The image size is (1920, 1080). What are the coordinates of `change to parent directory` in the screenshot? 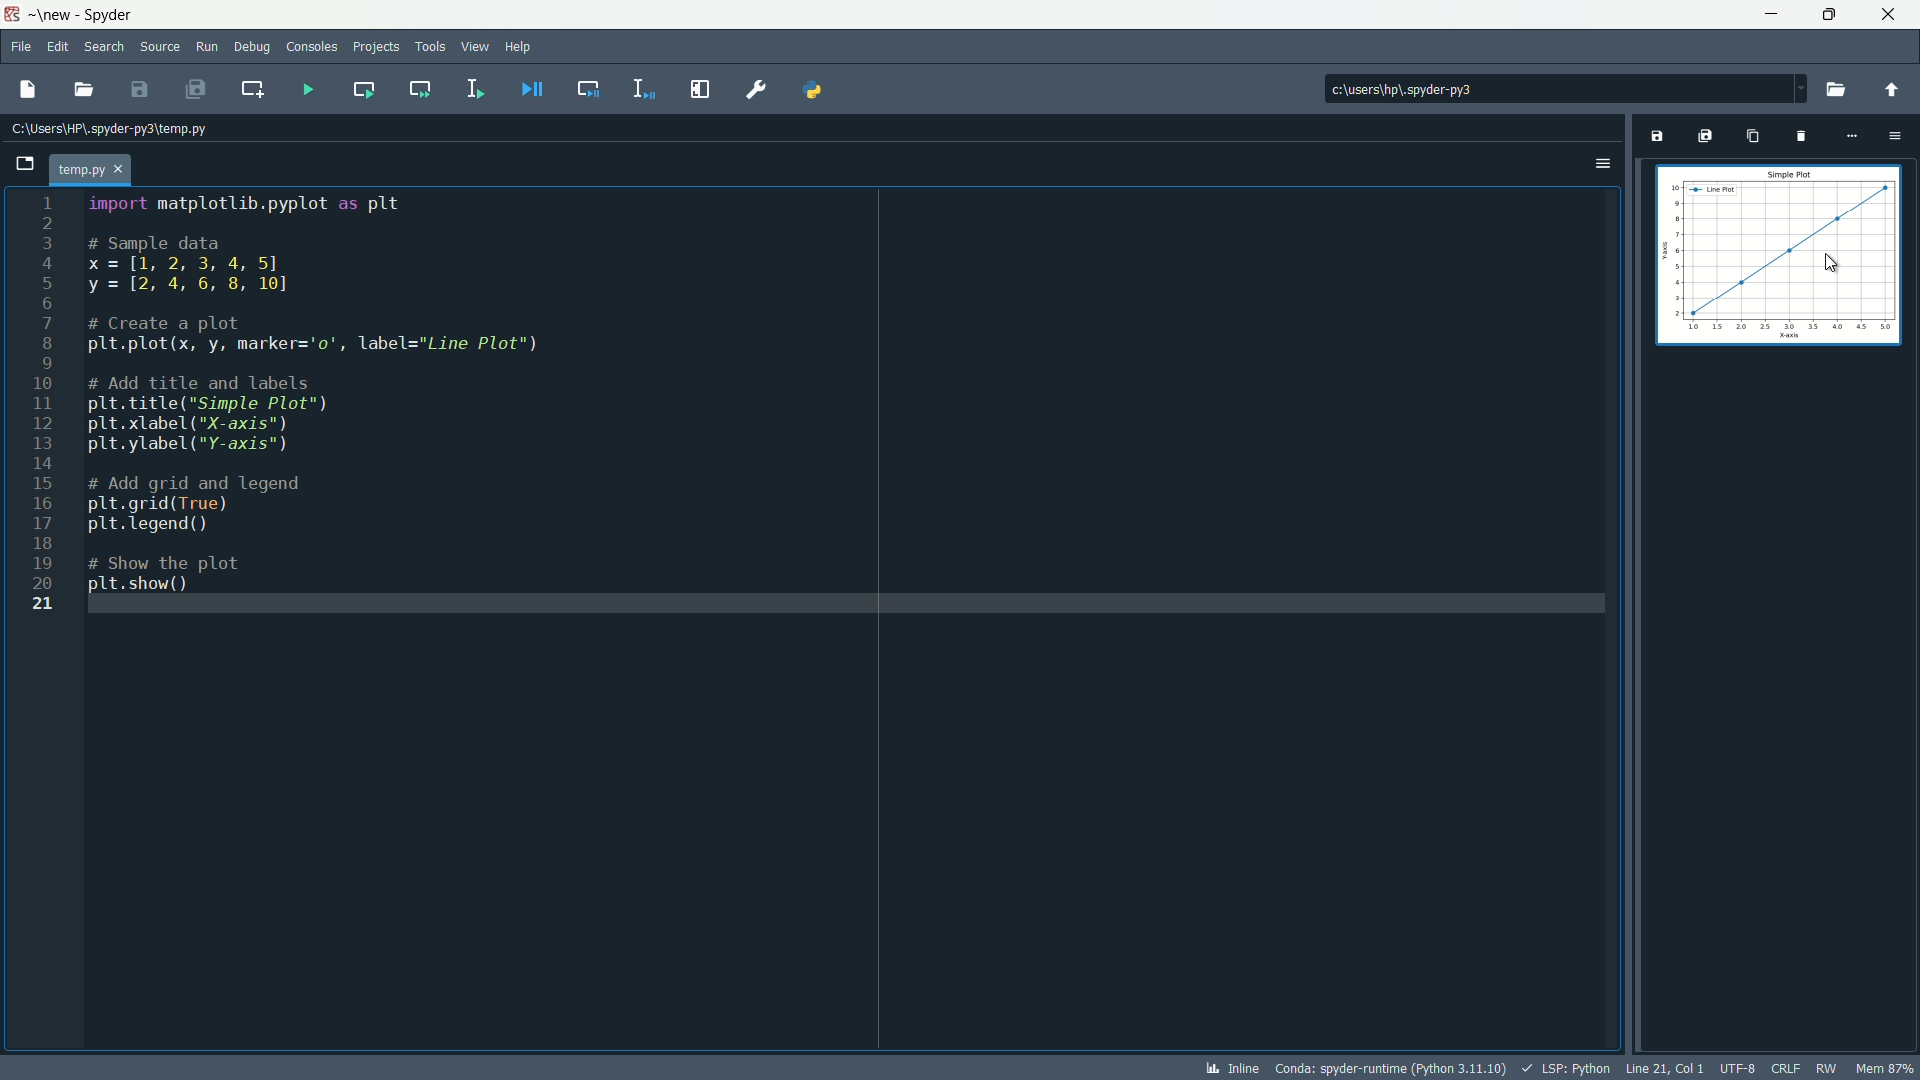 It's located at (1894, 88).